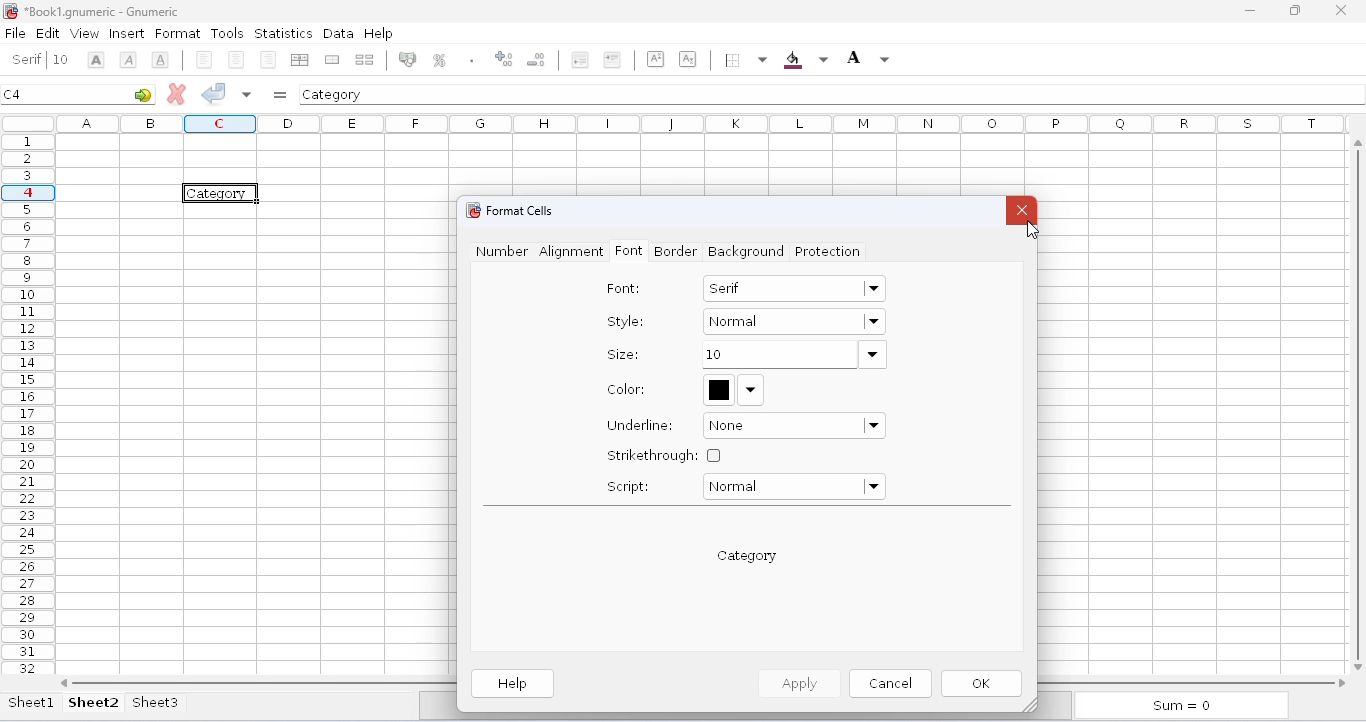 The width and height of the screenshot is (1366, 722). Describe the element at coordinates (781, 60) in the screenshot. I see `borders` at that location.